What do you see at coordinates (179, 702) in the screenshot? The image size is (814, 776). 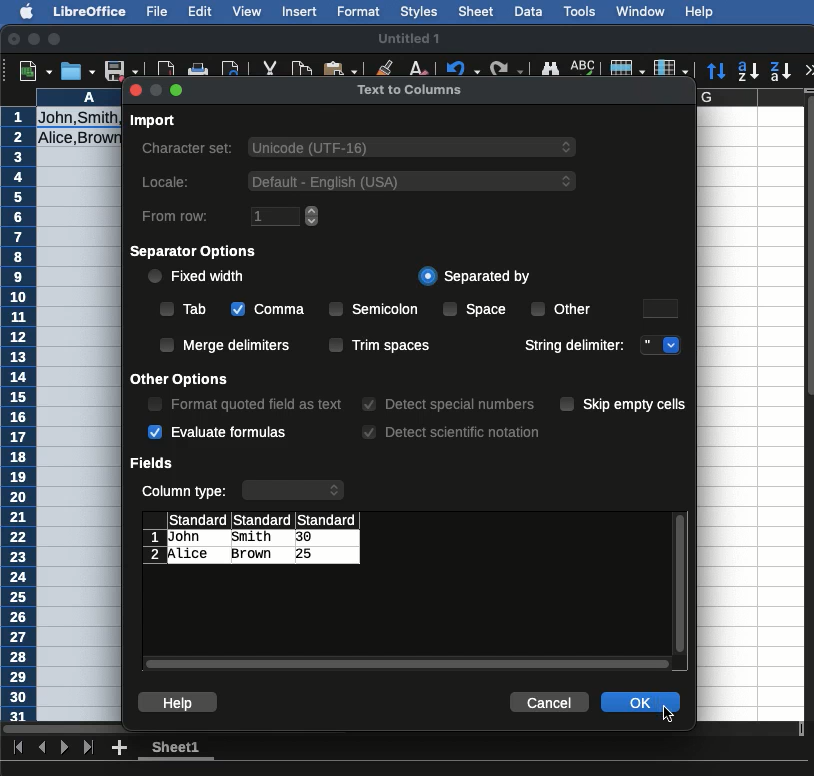 I see `Help` at bounding box center [179, 702].